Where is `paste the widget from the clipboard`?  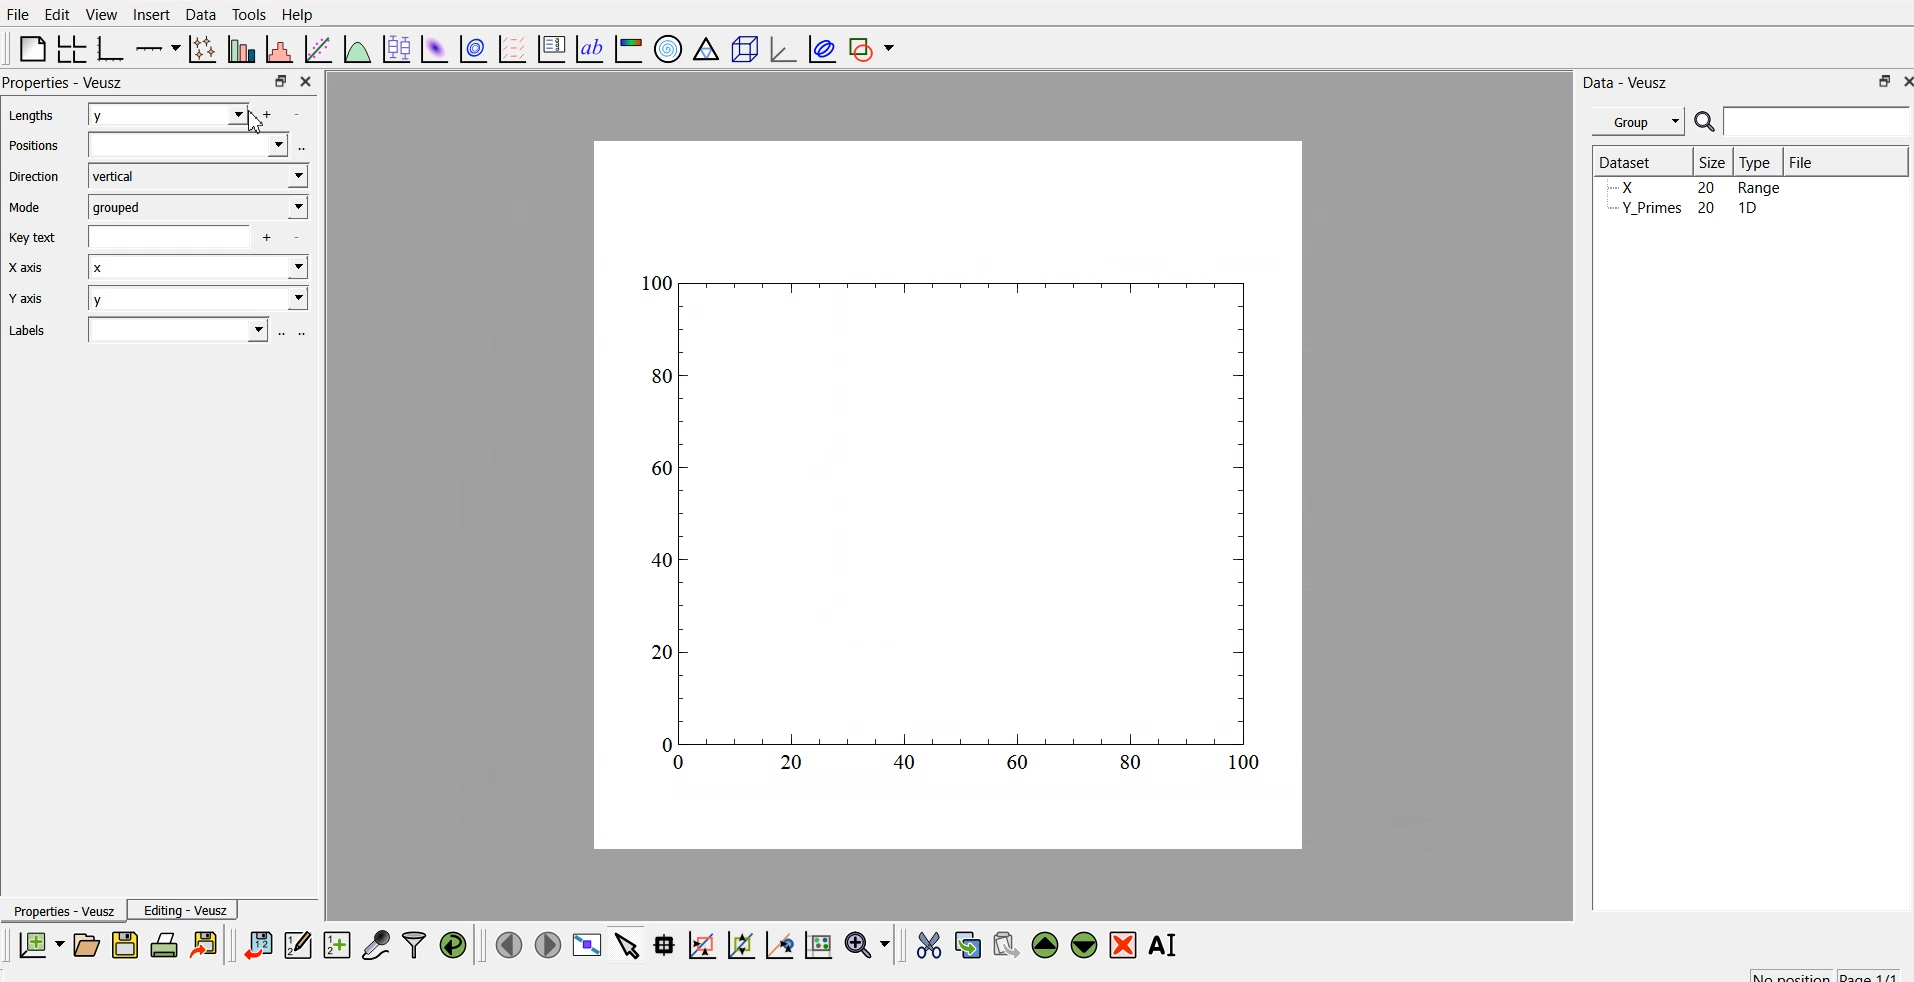
paste the widget from the clipboard is located at coordinates (1006, 944).